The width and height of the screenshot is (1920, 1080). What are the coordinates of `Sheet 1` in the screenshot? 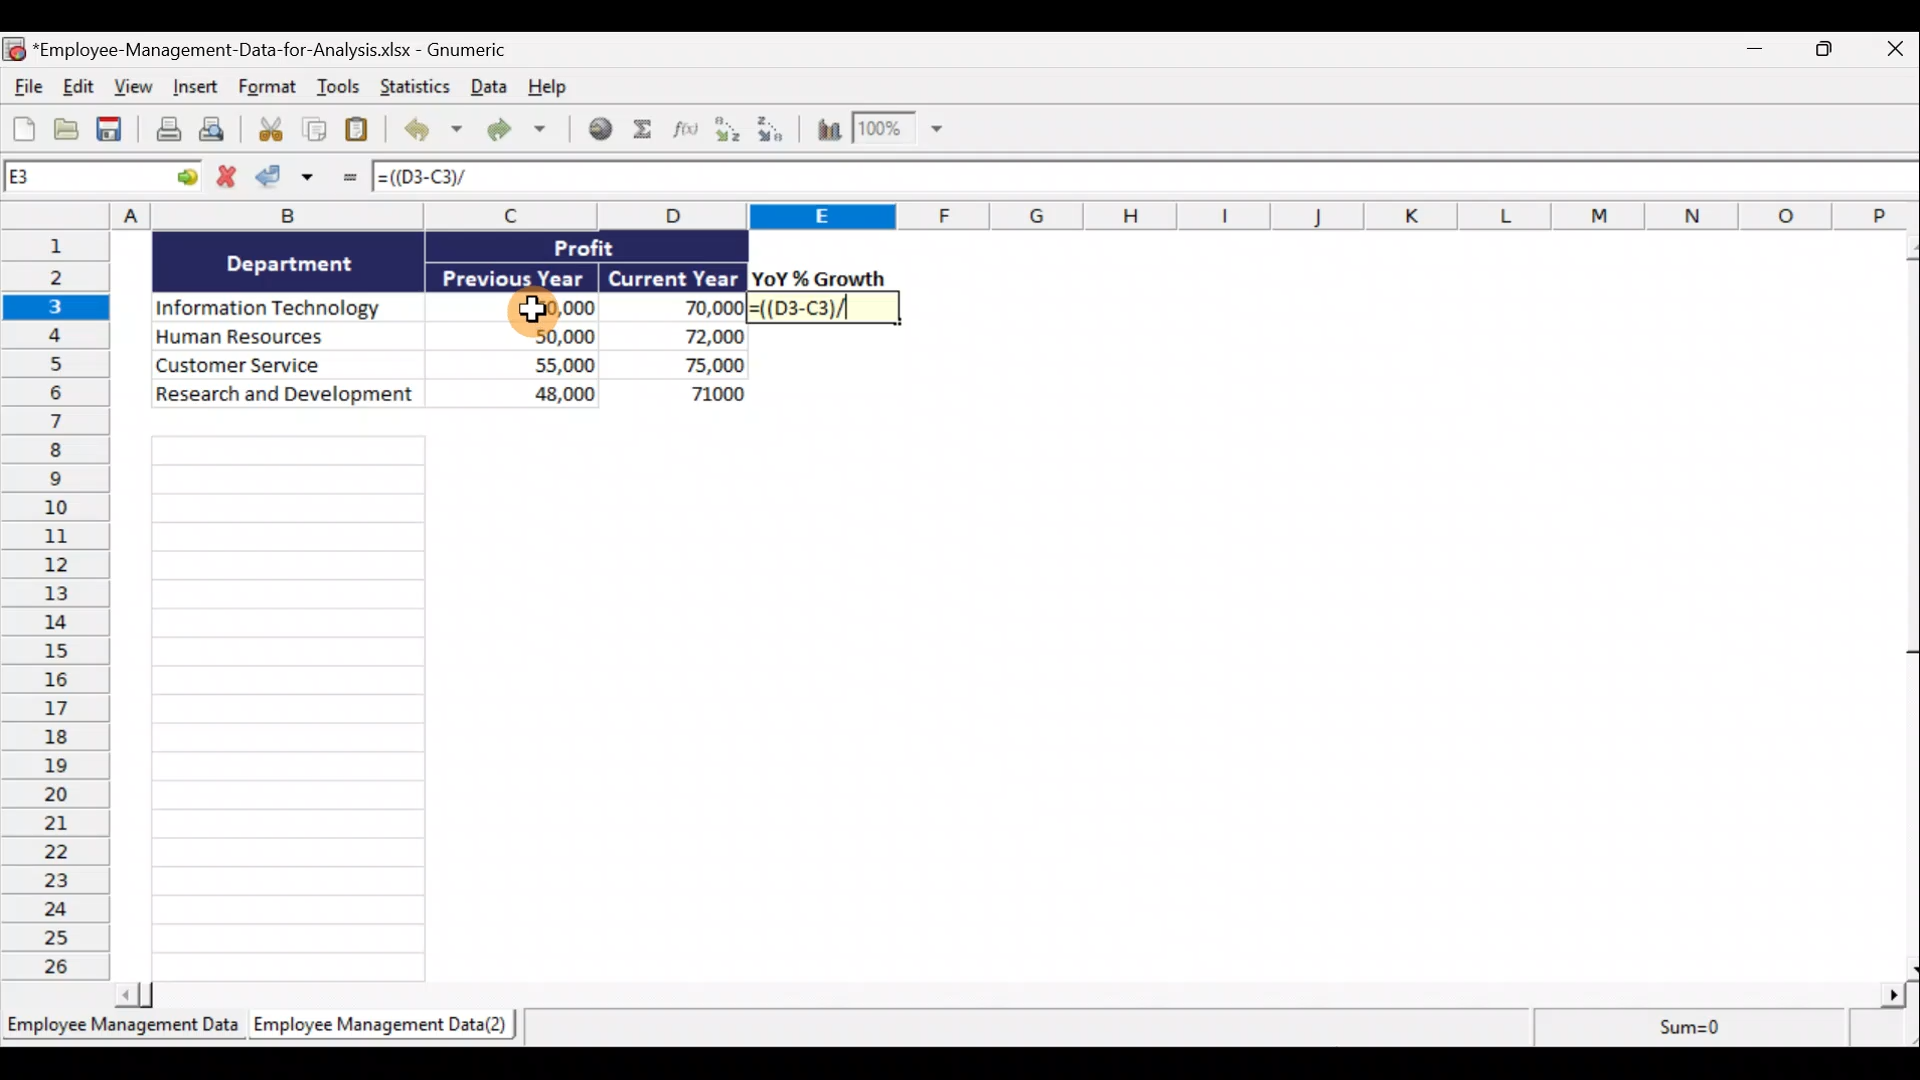 It's located at (120, 1026).